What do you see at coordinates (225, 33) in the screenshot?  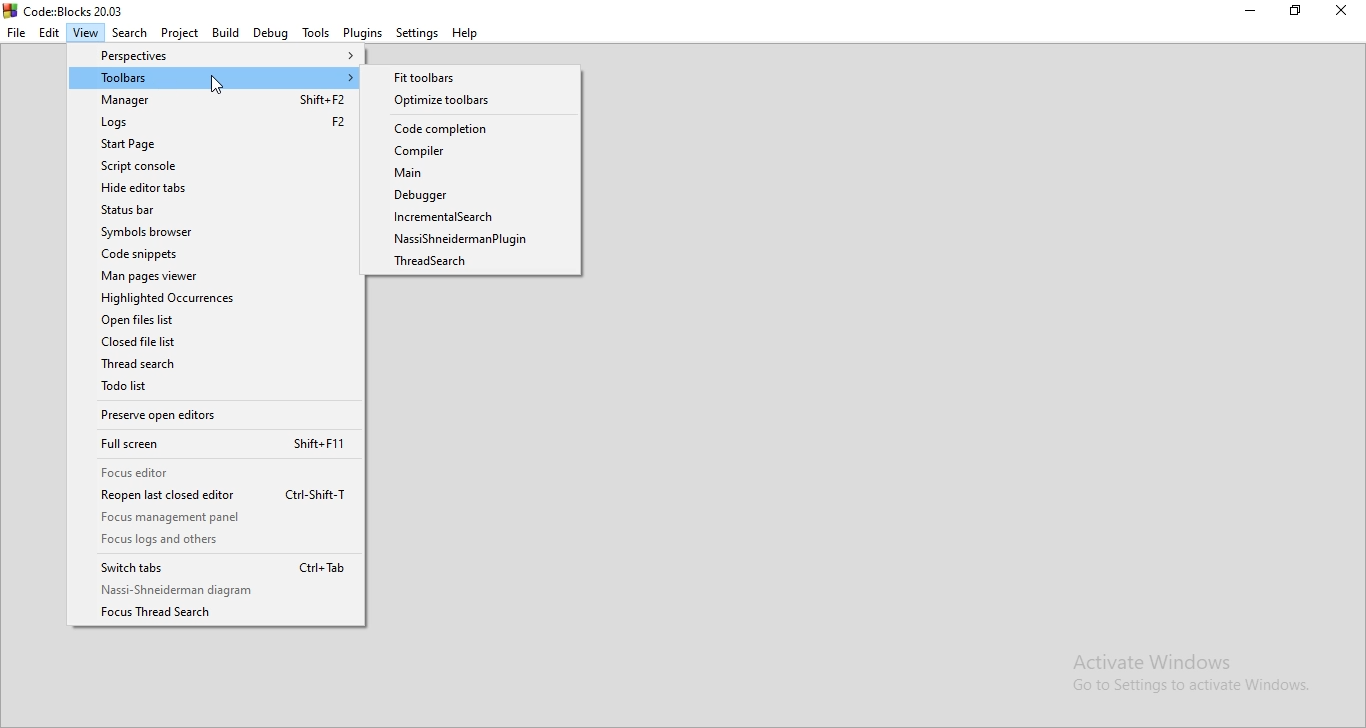 I see `Build ` at bounding box center [225, 33].